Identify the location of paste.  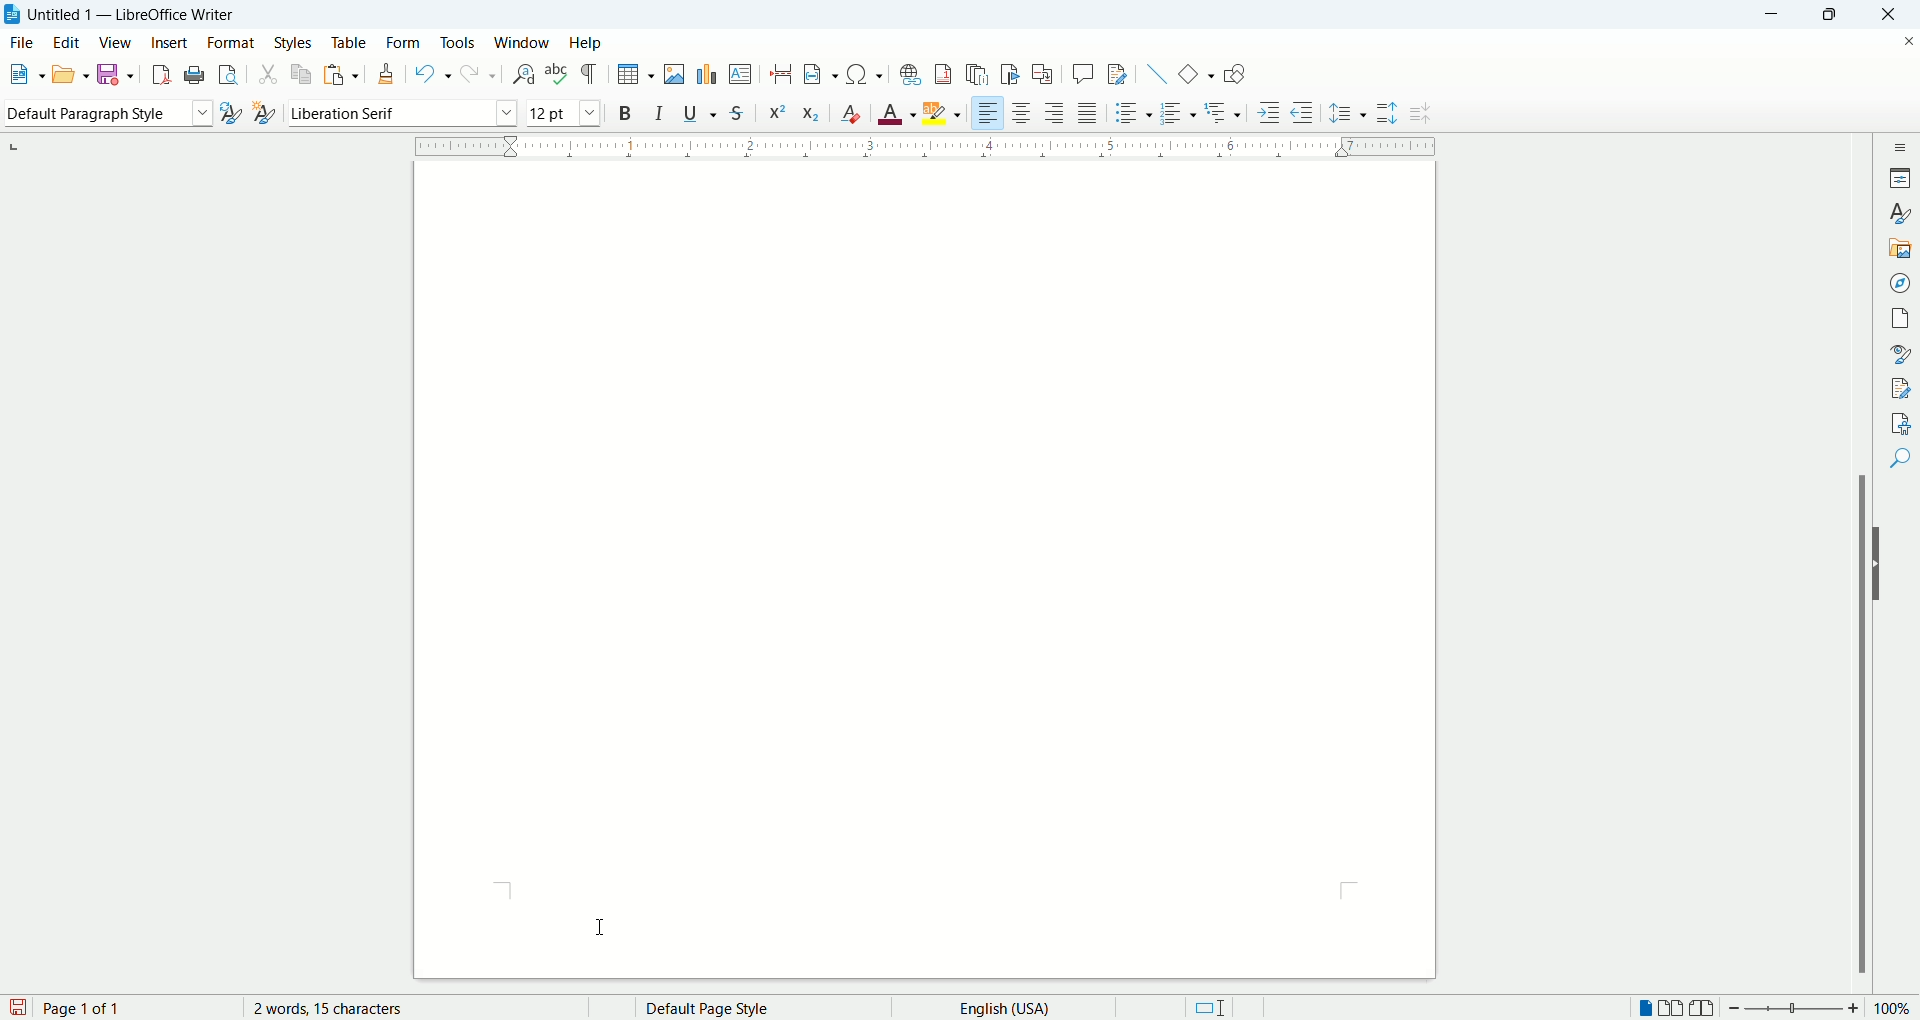
(343, 71).